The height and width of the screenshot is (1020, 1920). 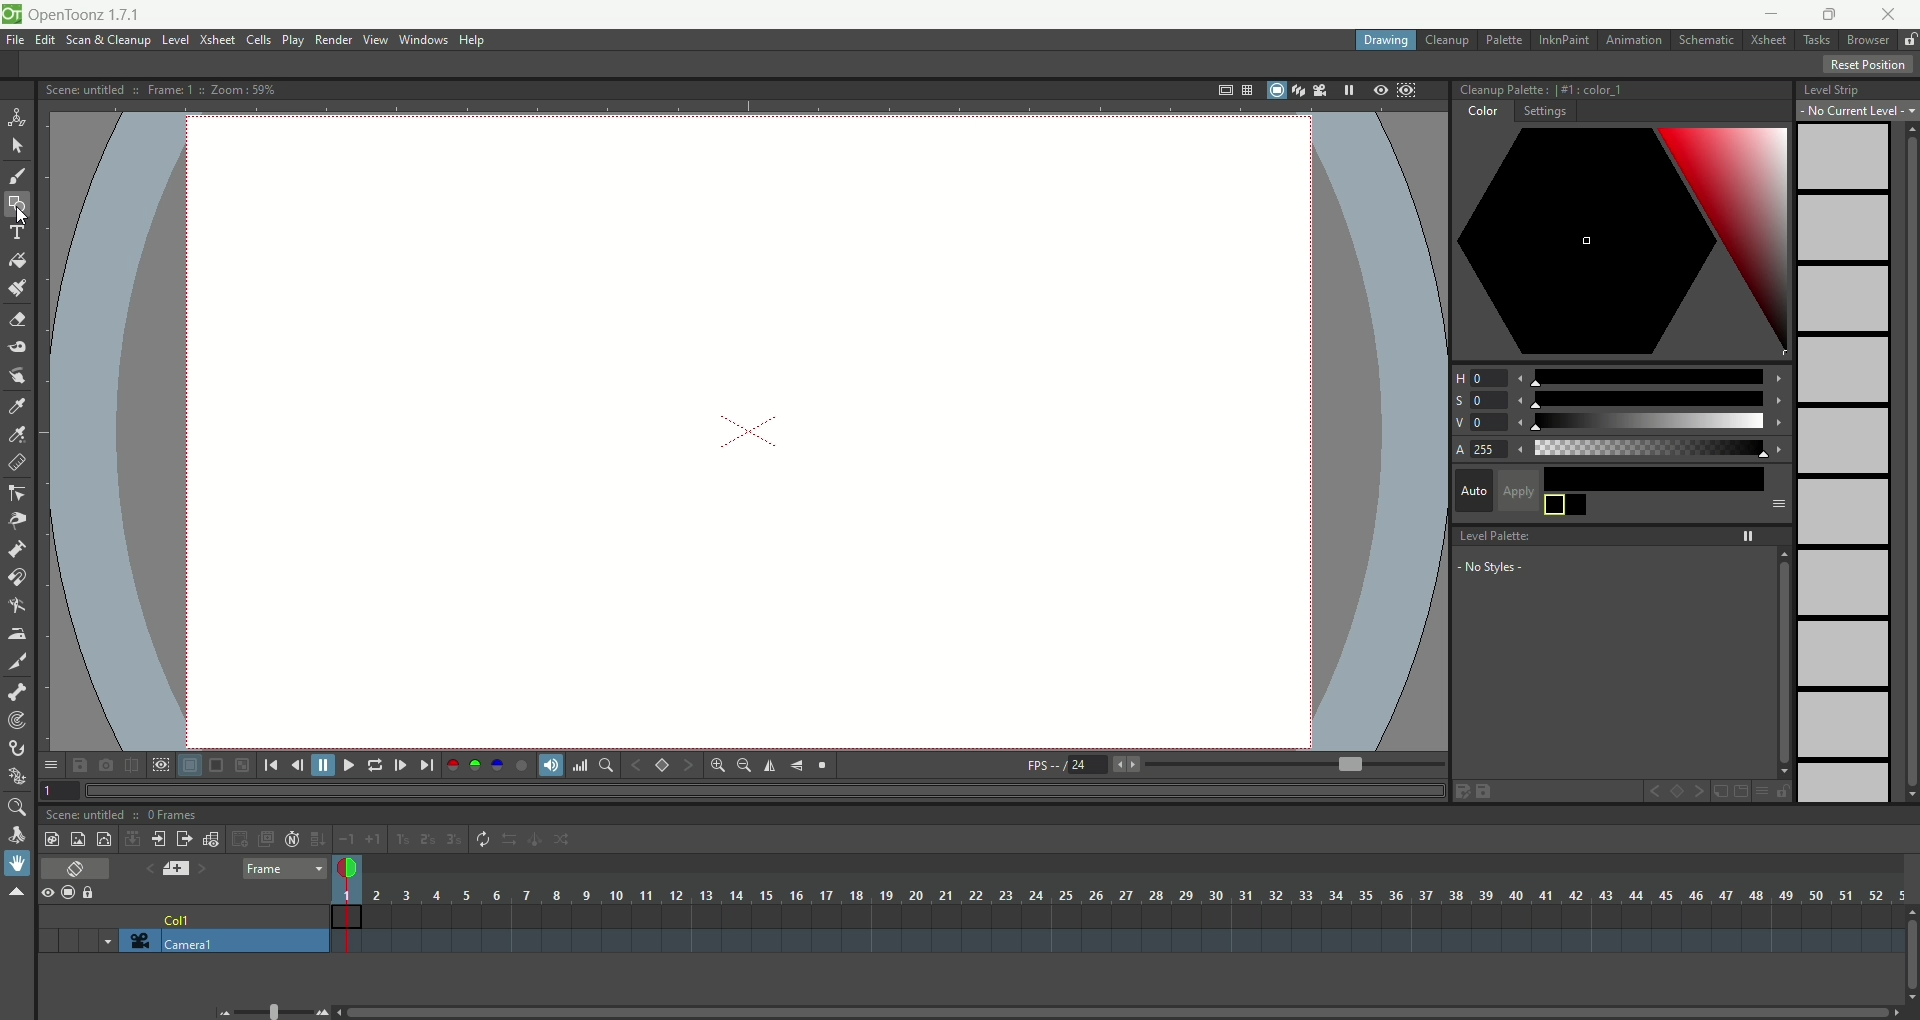 I want to click on maximize, so click(x=1830, y=16).